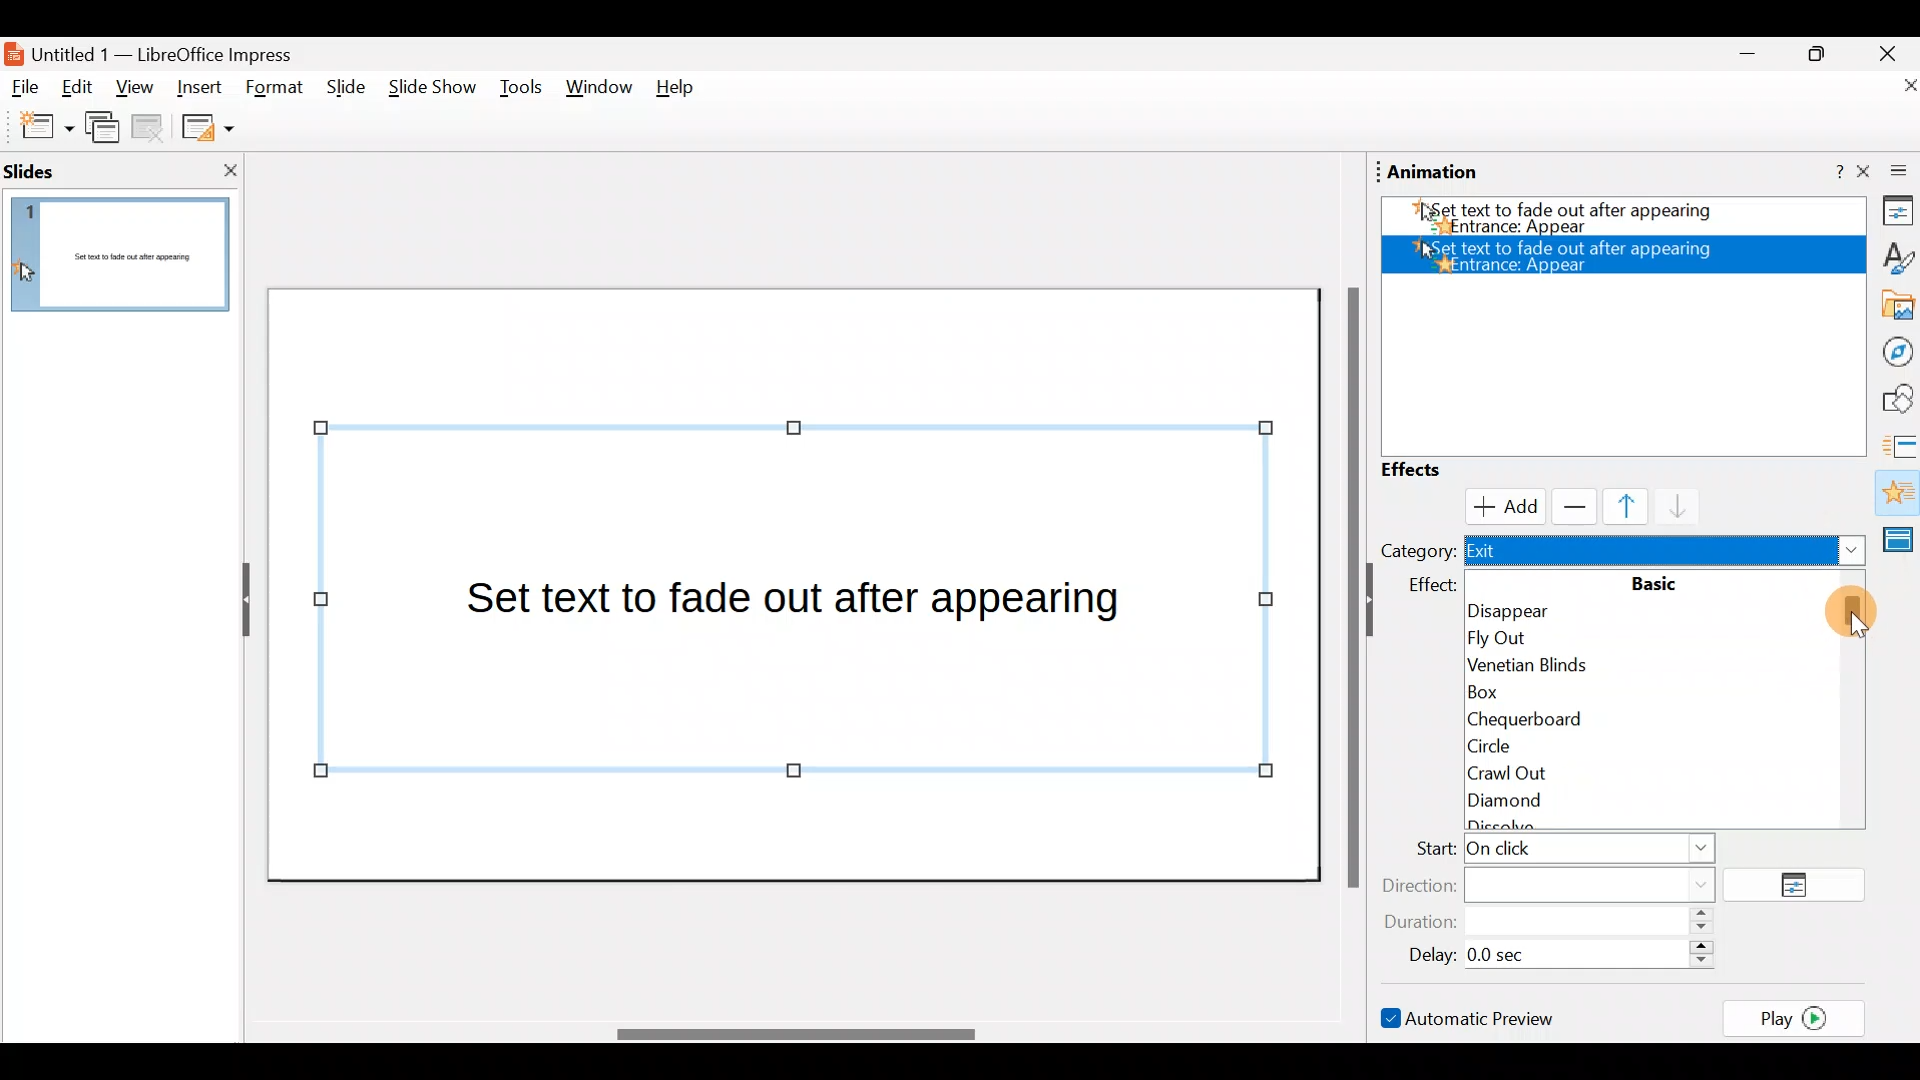 The height and width of the screenshot is (1080, 1920). Describe the element at coordinates (1800, 1017) in the screenshot. I see `Play` at that location.